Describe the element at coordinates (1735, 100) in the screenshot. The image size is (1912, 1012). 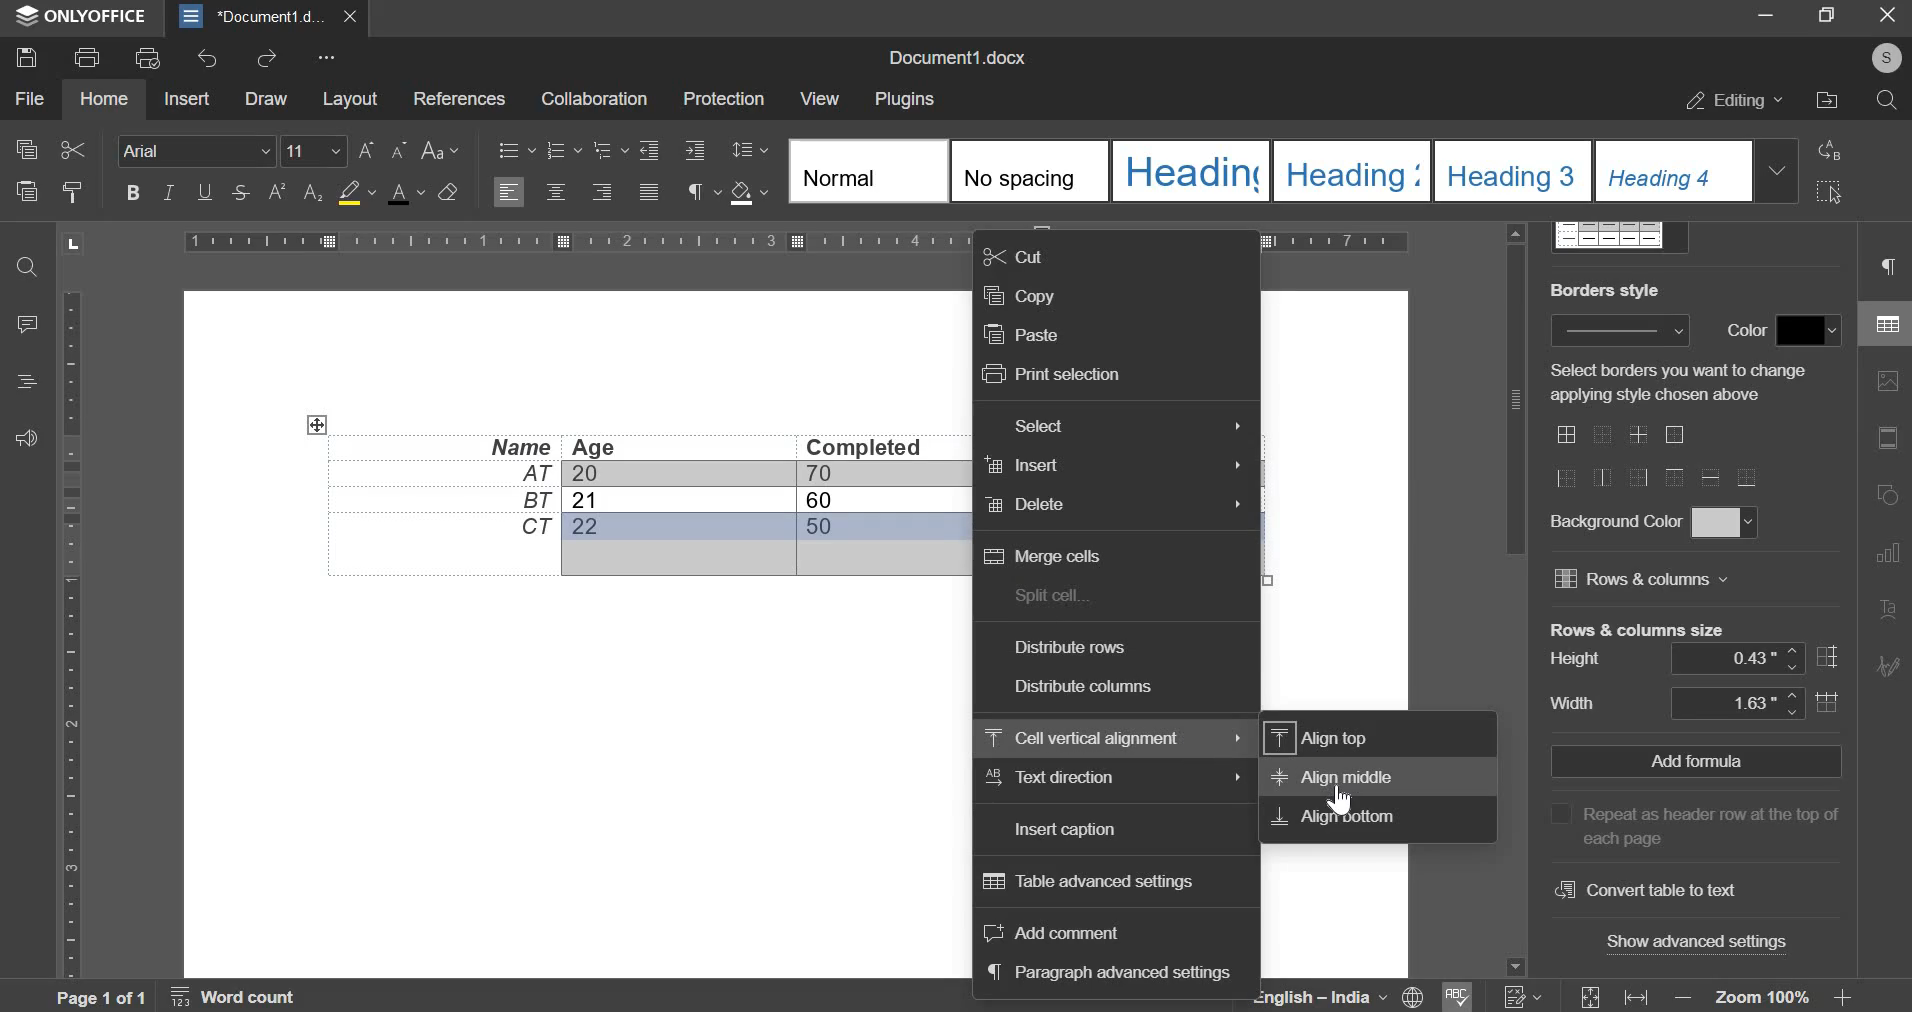
I see `editing` at that location.